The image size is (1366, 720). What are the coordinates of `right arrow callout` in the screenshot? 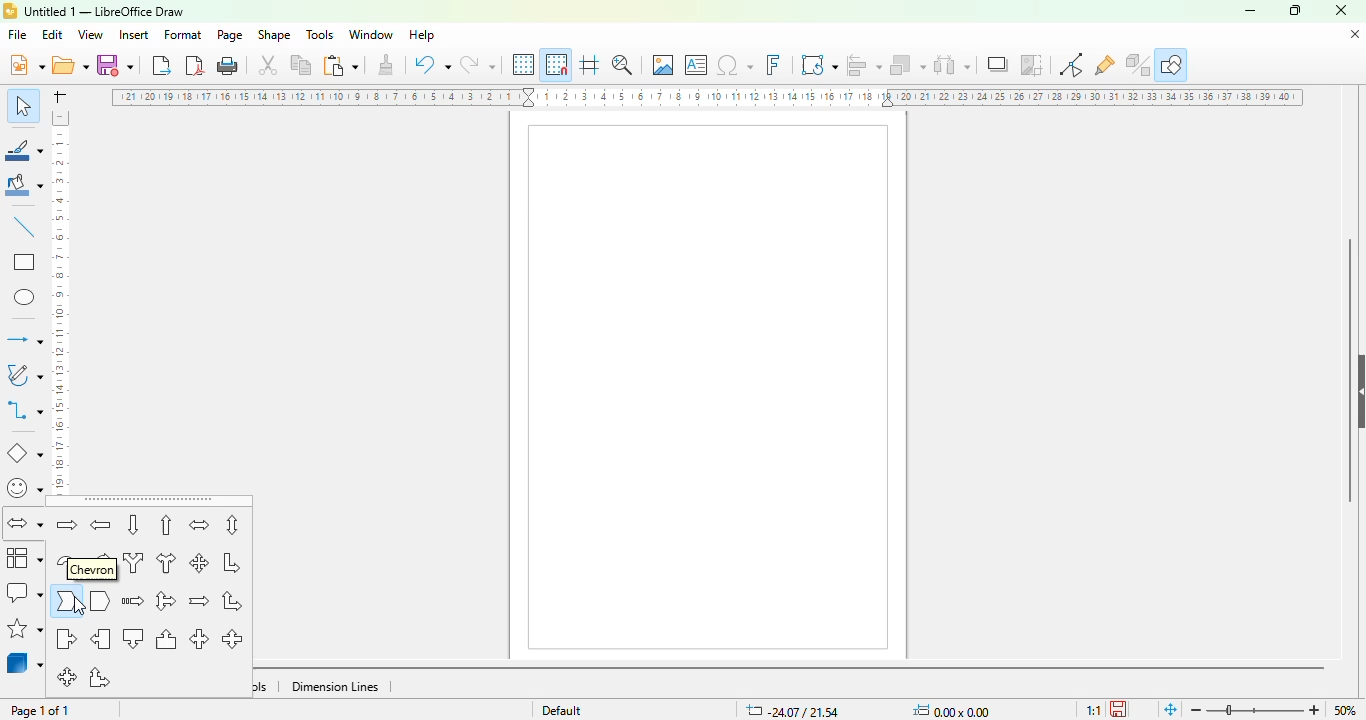 It's located at (66, 639).